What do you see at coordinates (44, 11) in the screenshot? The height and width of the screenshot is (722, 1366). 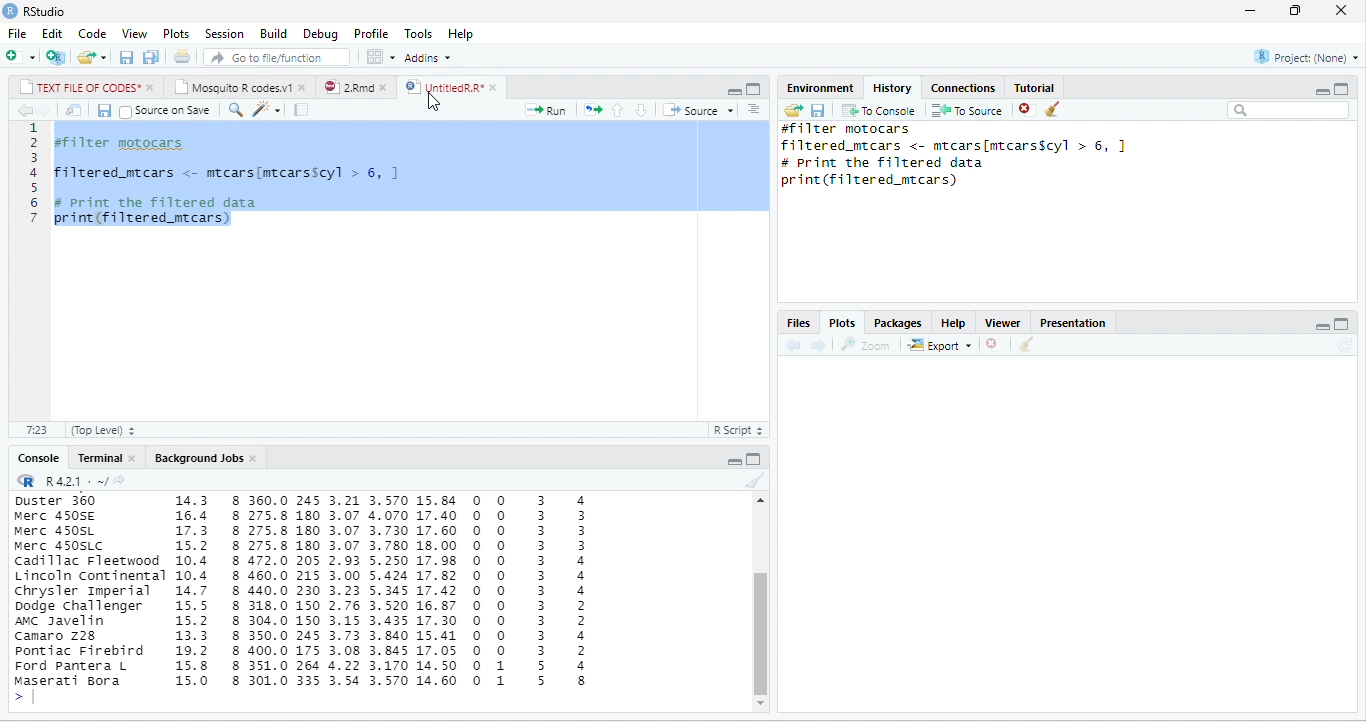 I see `RStudio` at bounding box center [44, 11].